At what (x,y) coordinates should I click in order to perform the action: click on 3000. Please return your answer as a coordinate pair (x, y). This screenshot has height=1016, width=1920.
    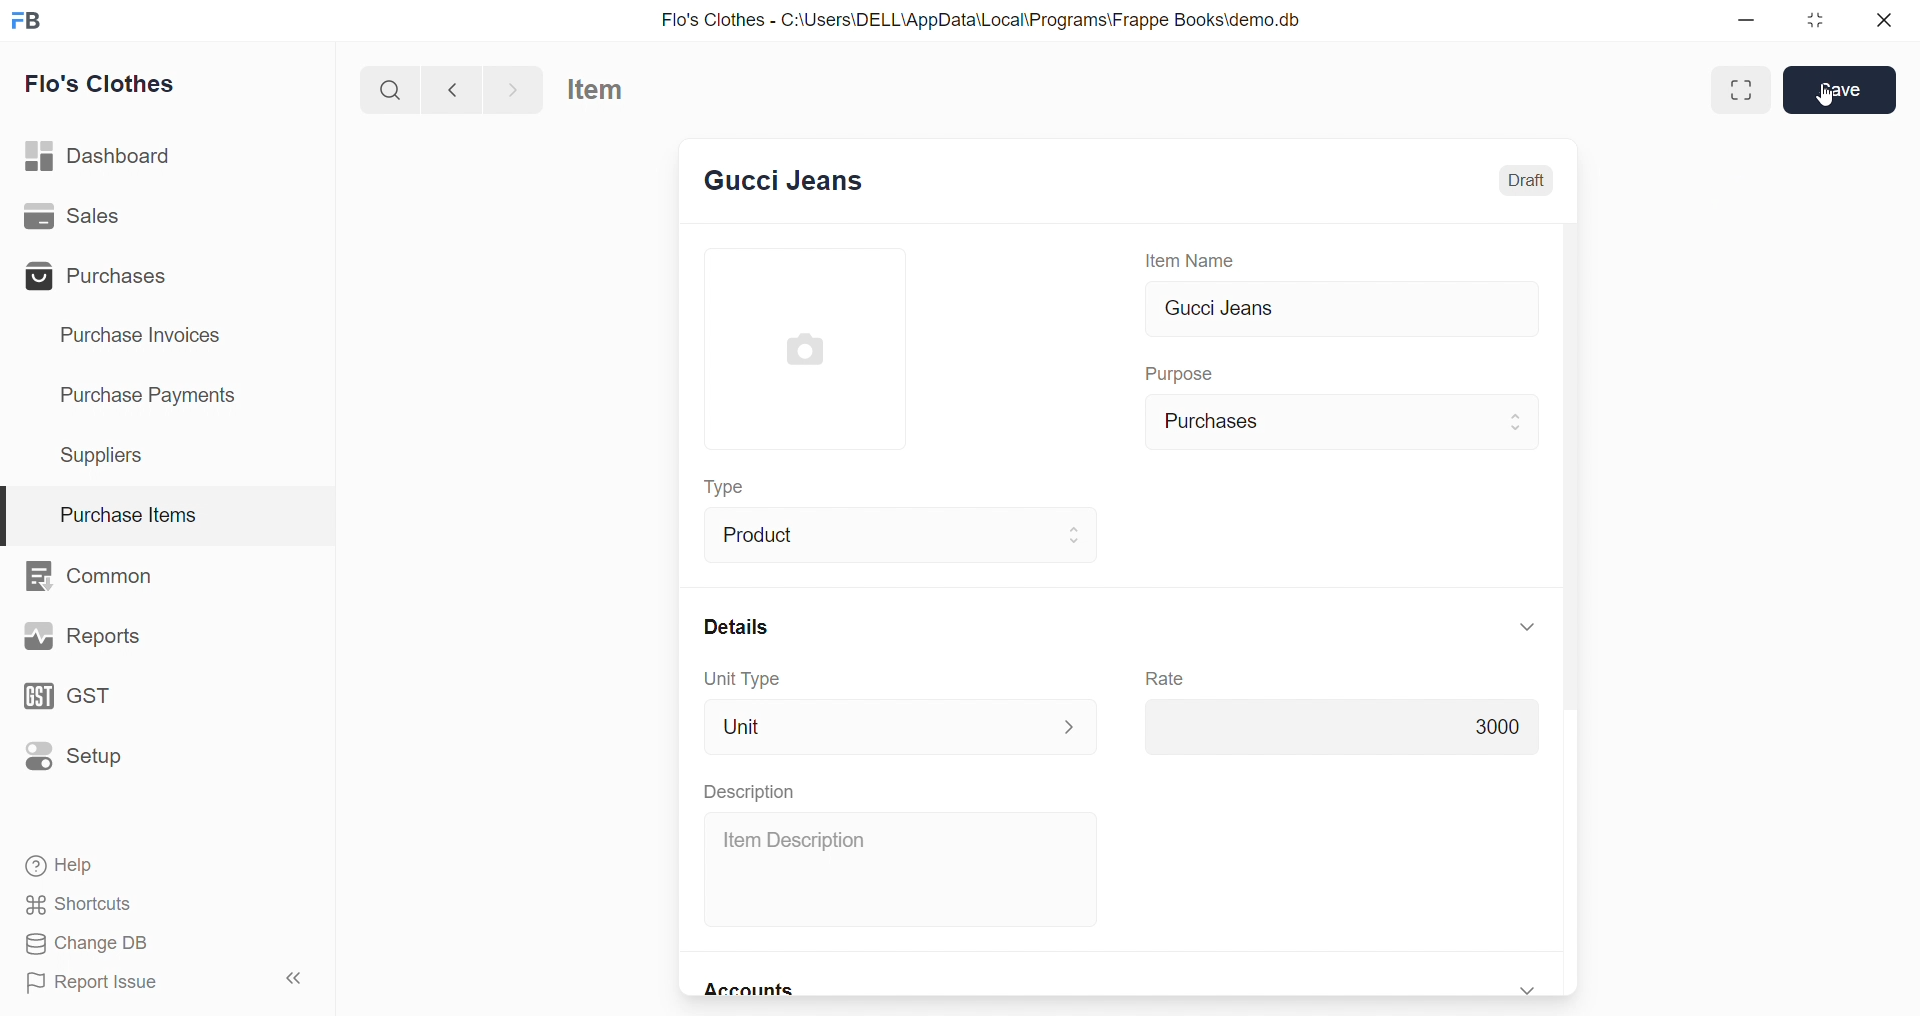
    Looking at the image, I should click on (1337, 726).